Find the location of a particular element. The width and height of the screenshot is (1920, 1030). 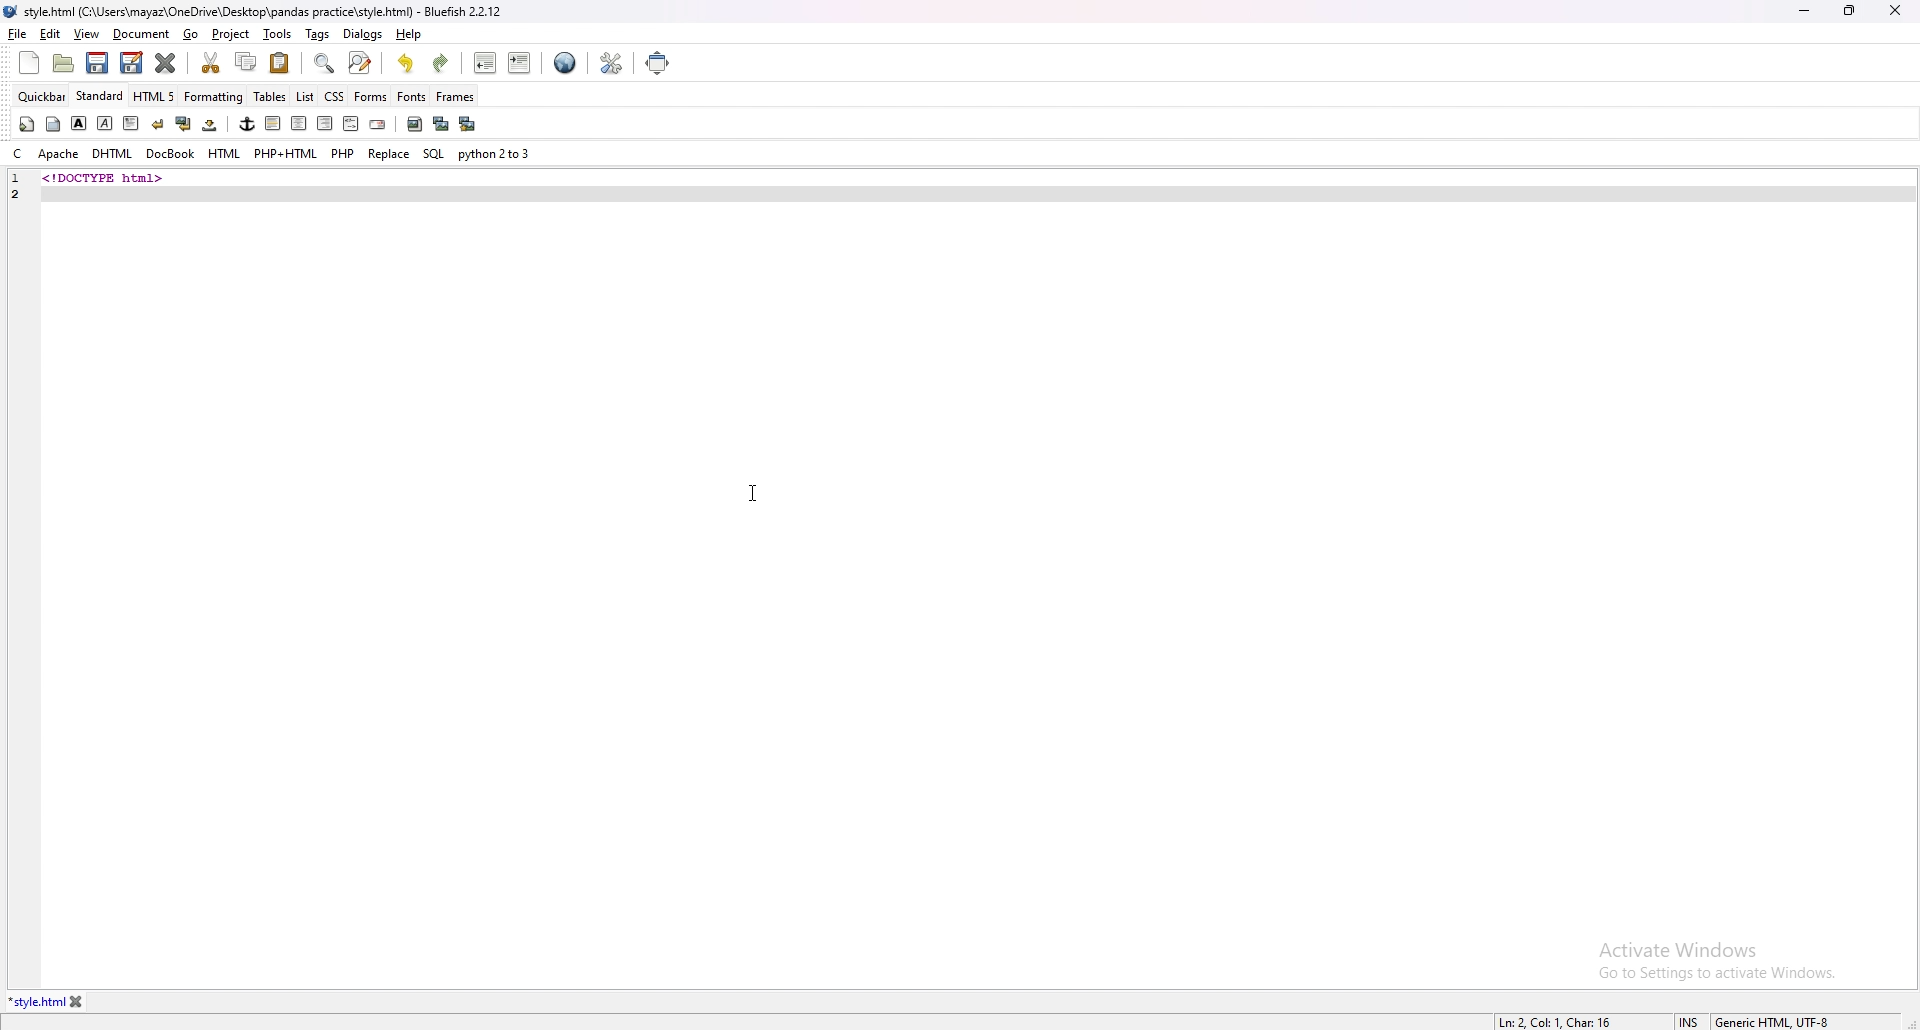

file name is located at coordinates (256, 13).